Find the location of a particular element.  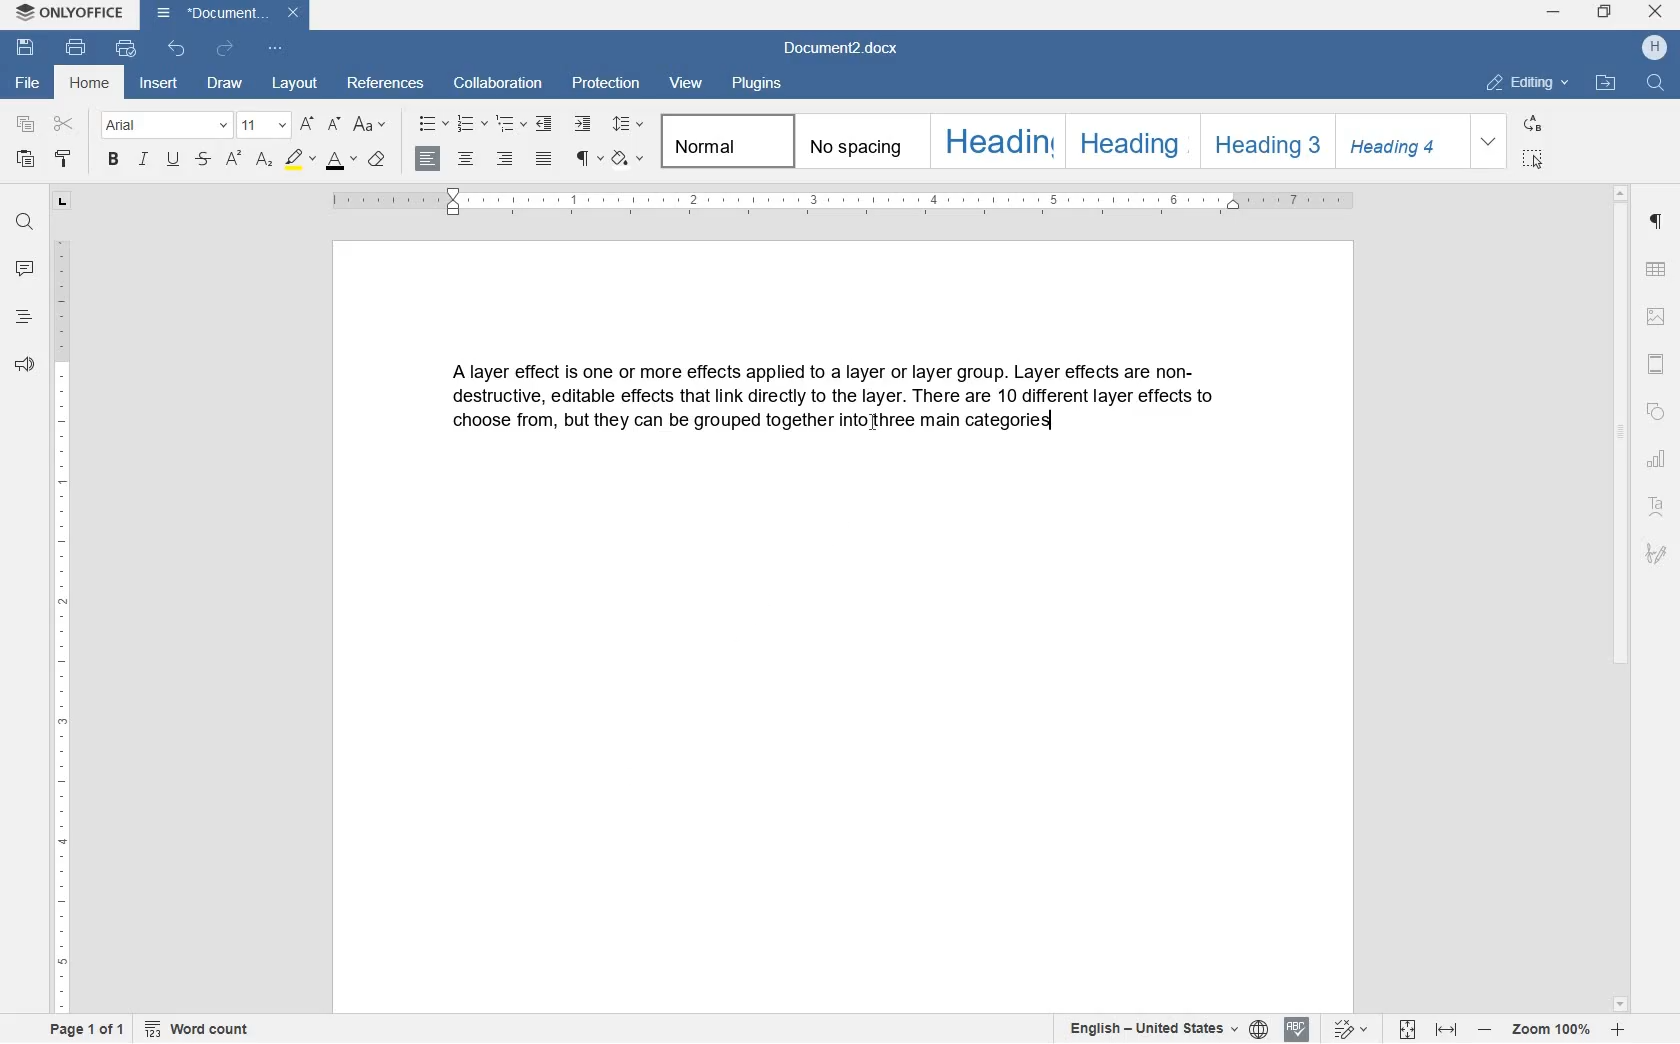

shape is located at coordinates (1659, 413).